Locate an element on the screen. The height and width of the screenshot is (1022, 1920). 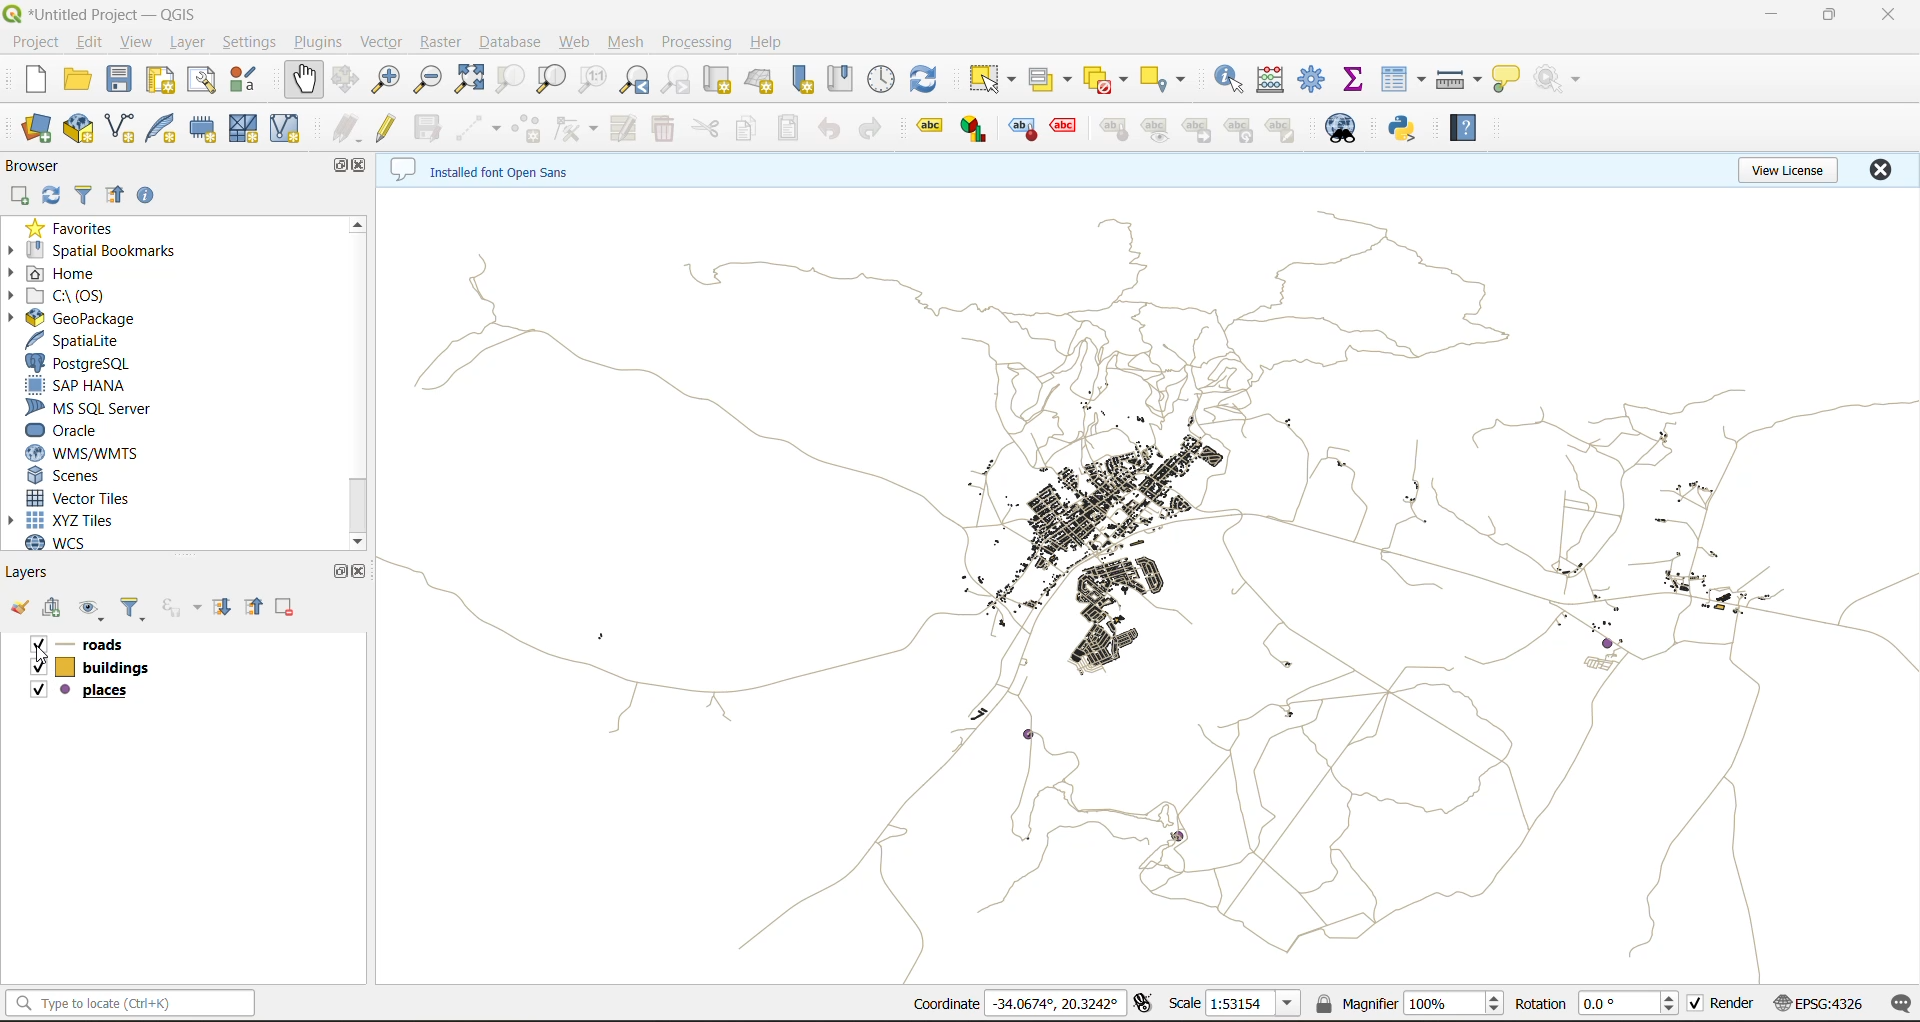
measure line is located at coordinates (1459, 80).